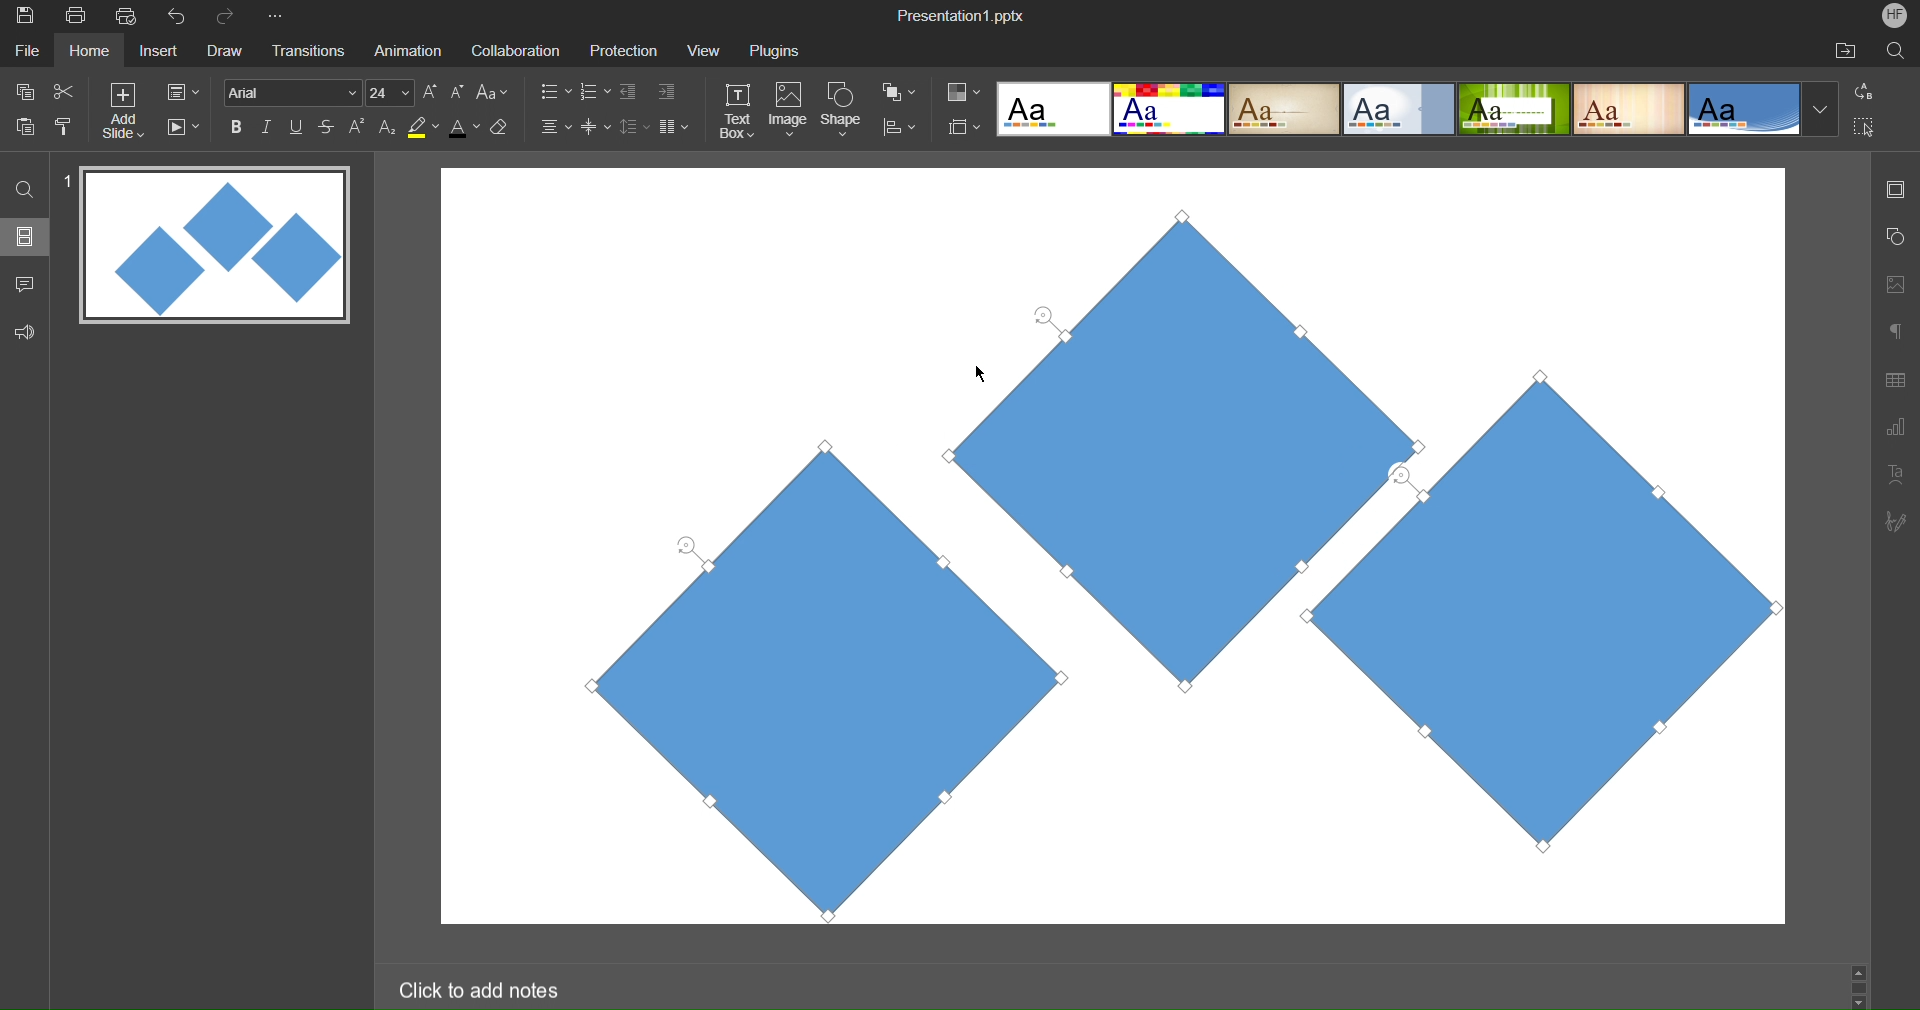 The width and height of the screenshot is (1920, 1010). I want to click on search, so click(1898, 50).